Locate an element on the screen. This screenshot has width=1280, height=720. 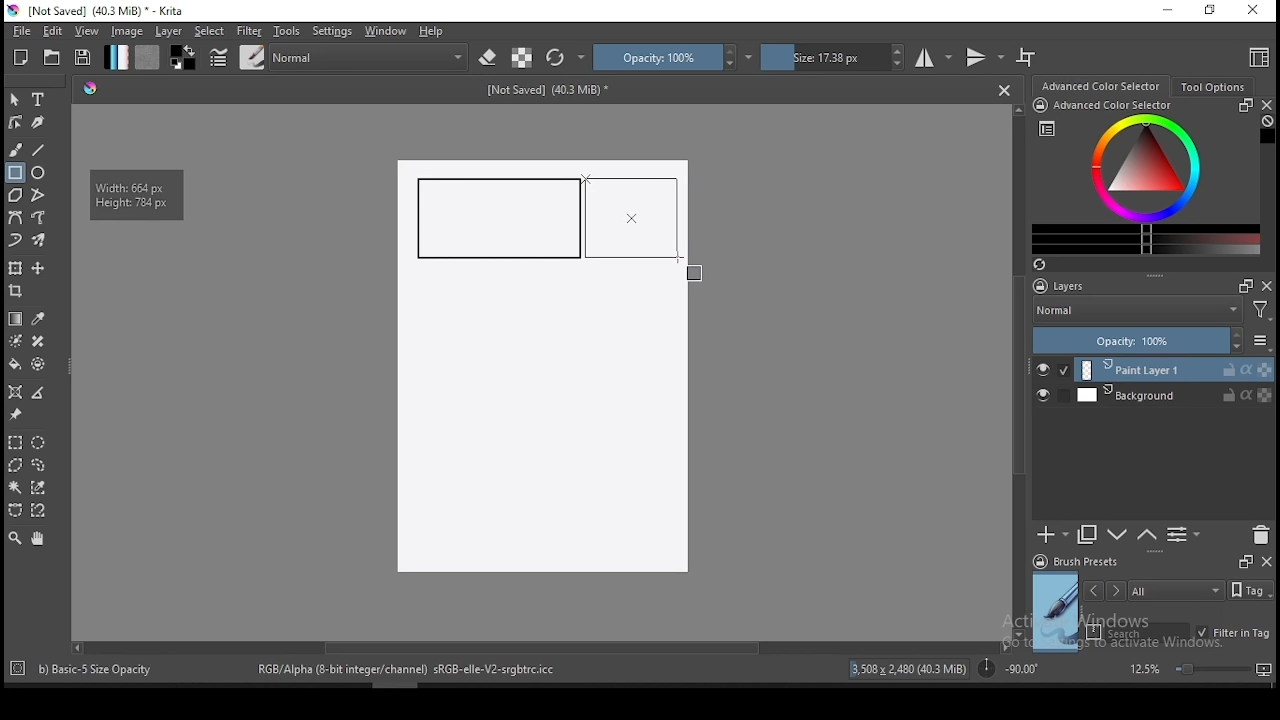
transform a layer or a selection is located at coordinates (15, 267).